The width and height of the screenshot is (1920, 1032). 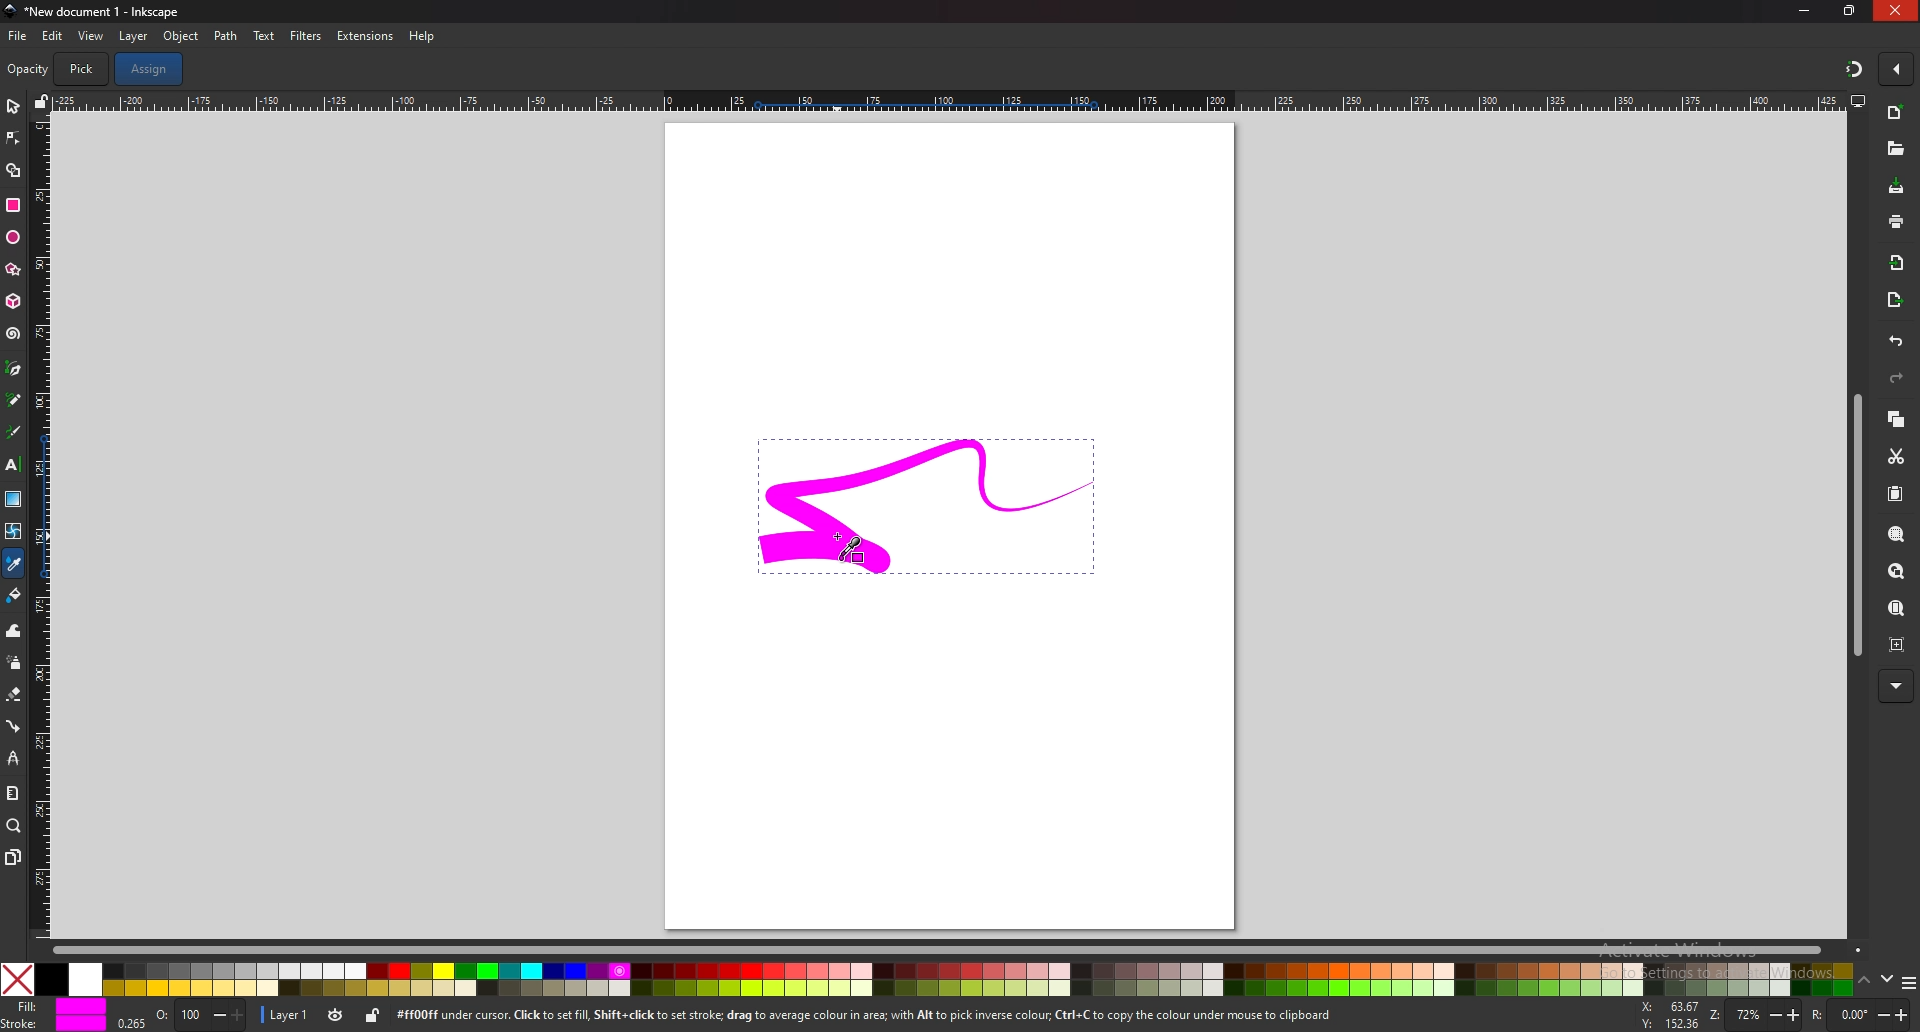 What do you see at coordinates (91, 36) in the screenshot?
I see `view` at bounding box center [91, 36].